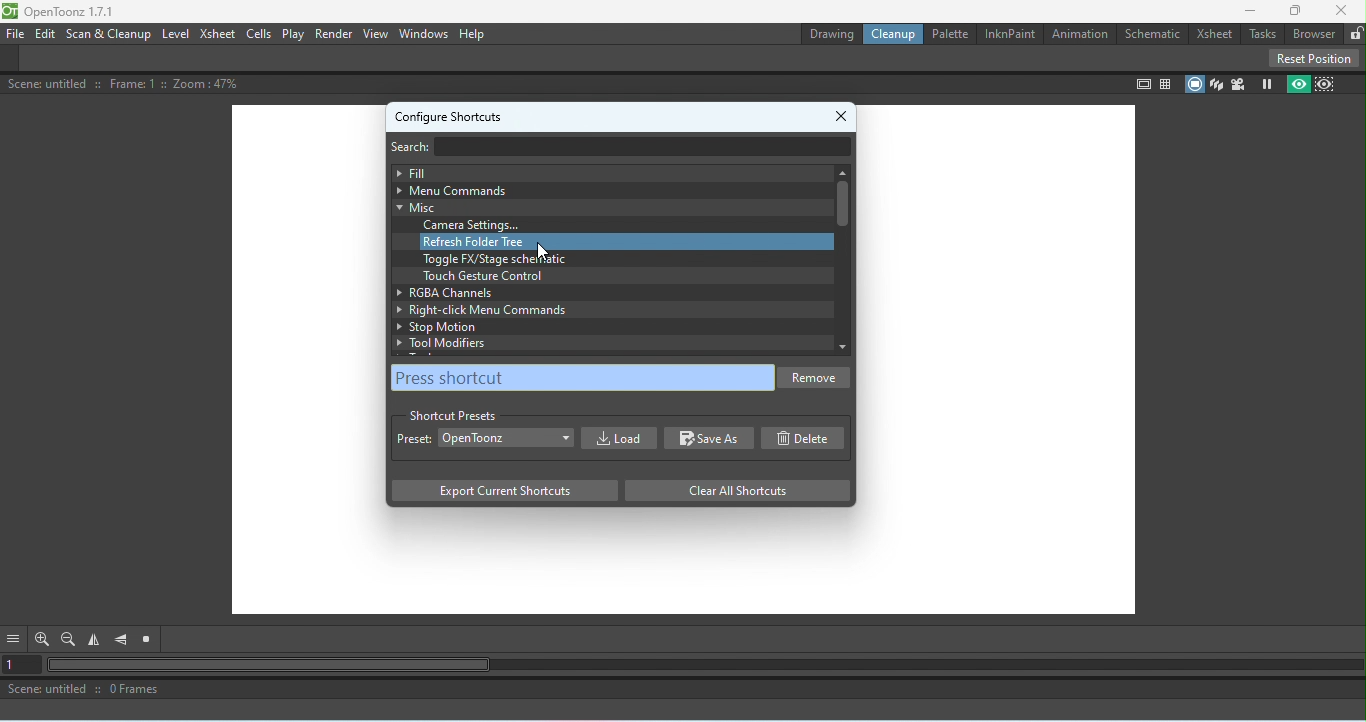 The height and width of the screenshot is (722, 1366). I want to click on Camera settings, so click(477, 225).